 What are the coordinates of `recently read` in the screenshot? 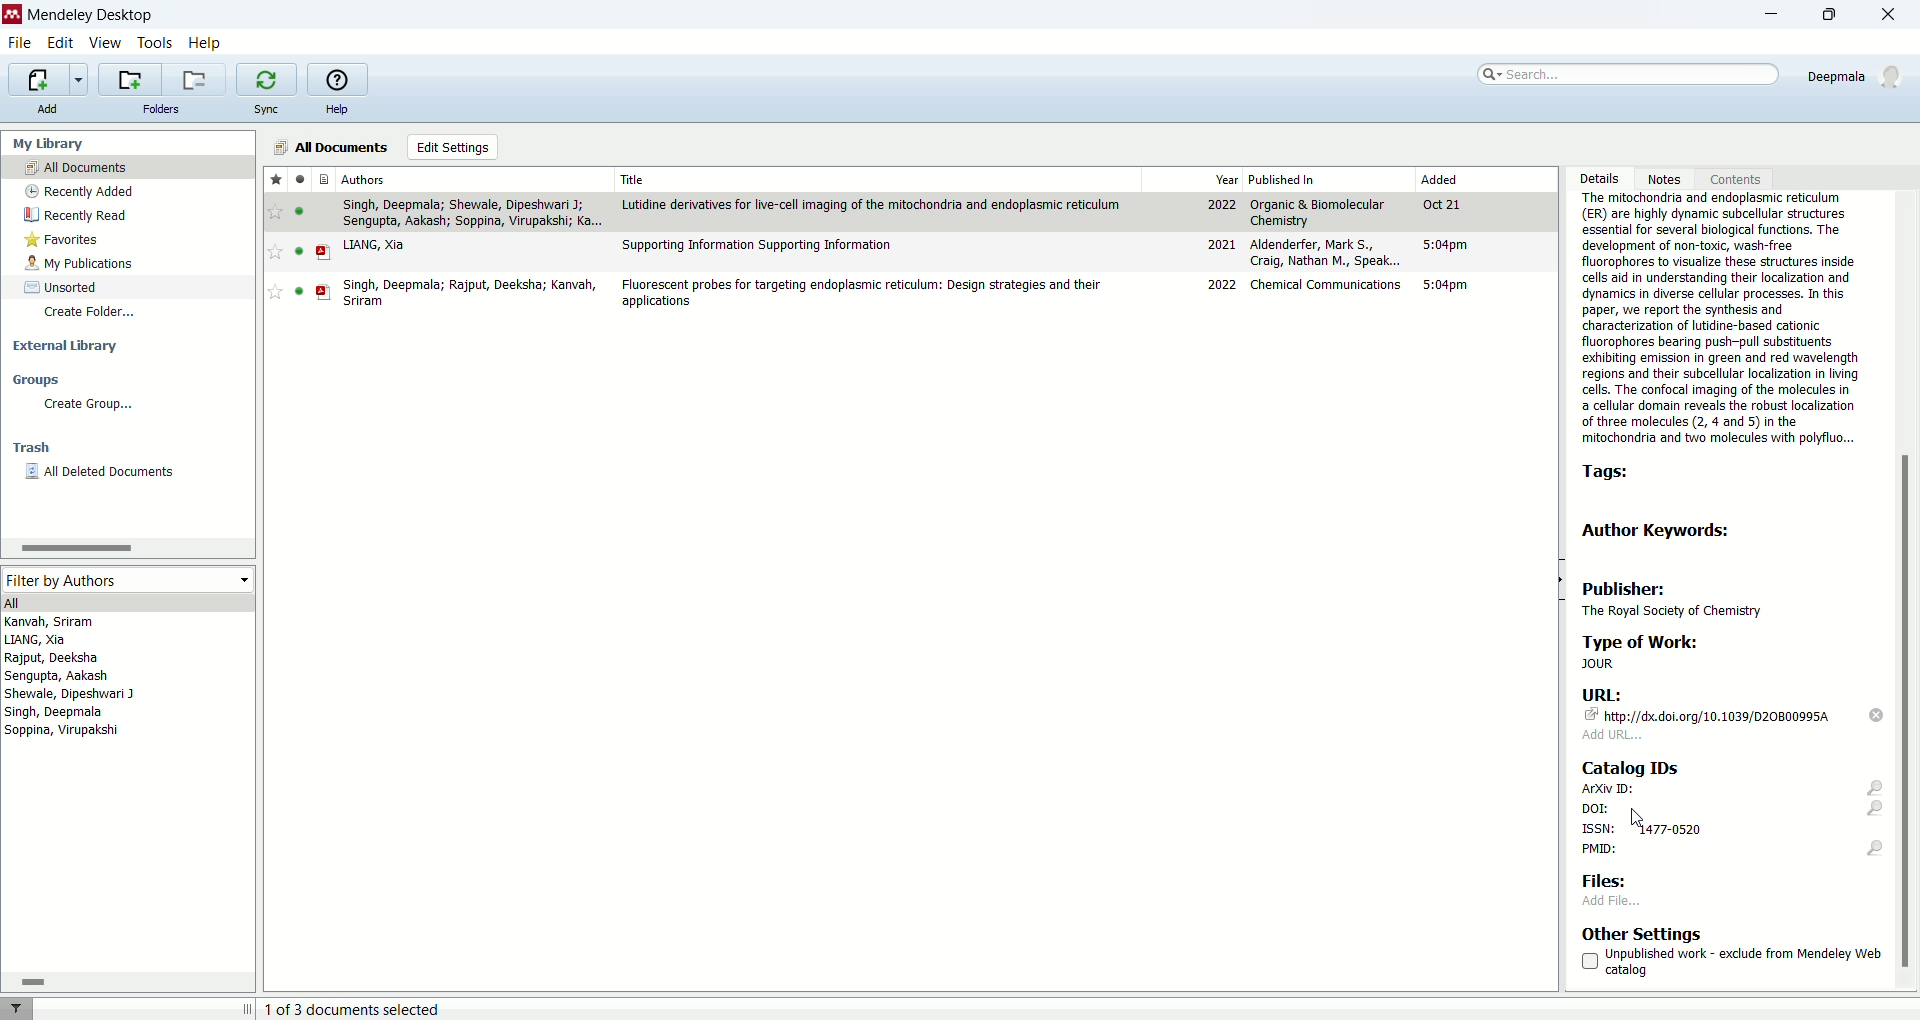 It's located at (75, 215).